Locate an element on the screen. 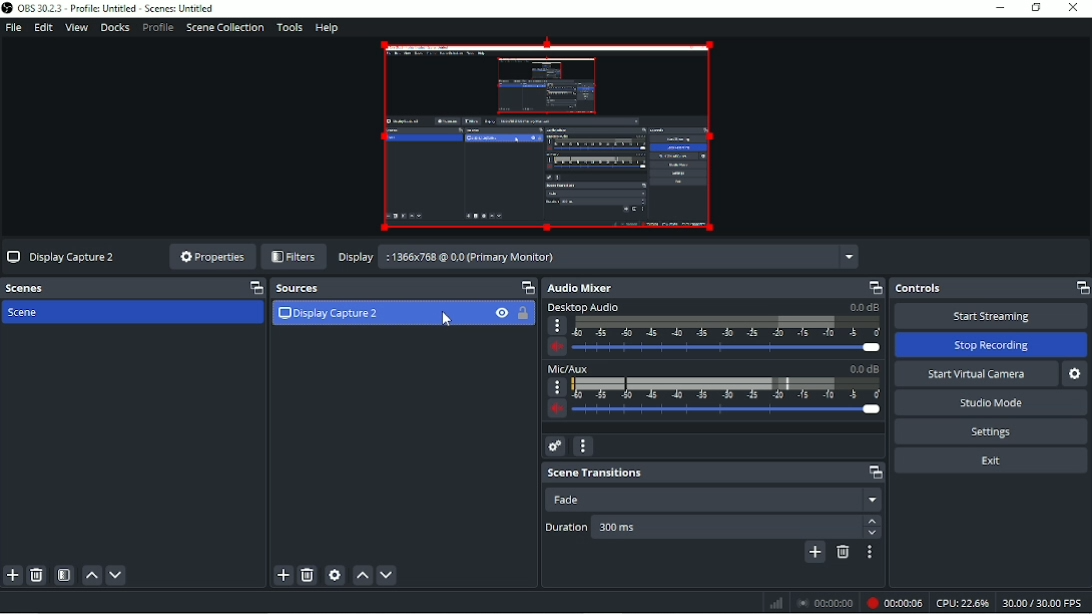  Help is located at coordinates (327, 29).